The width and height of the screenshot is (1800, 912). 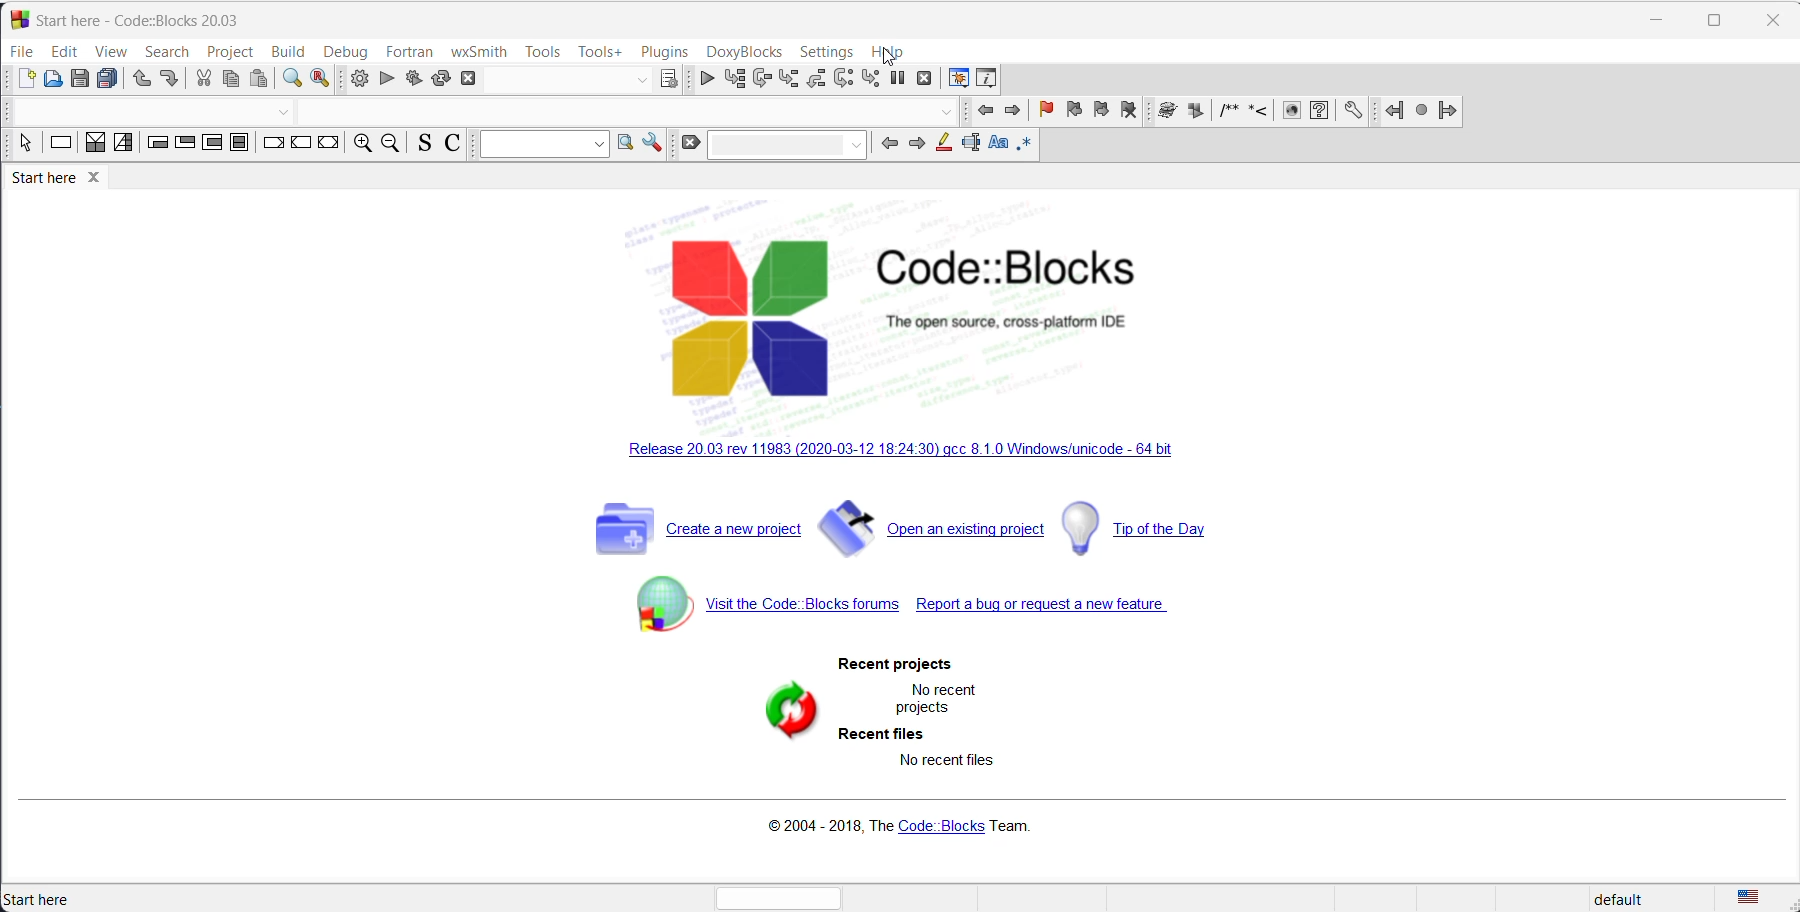 What do you see at coordinates (539, 144) in the screenshot?
I see `text dropdown` at bounding box center [539, 144].